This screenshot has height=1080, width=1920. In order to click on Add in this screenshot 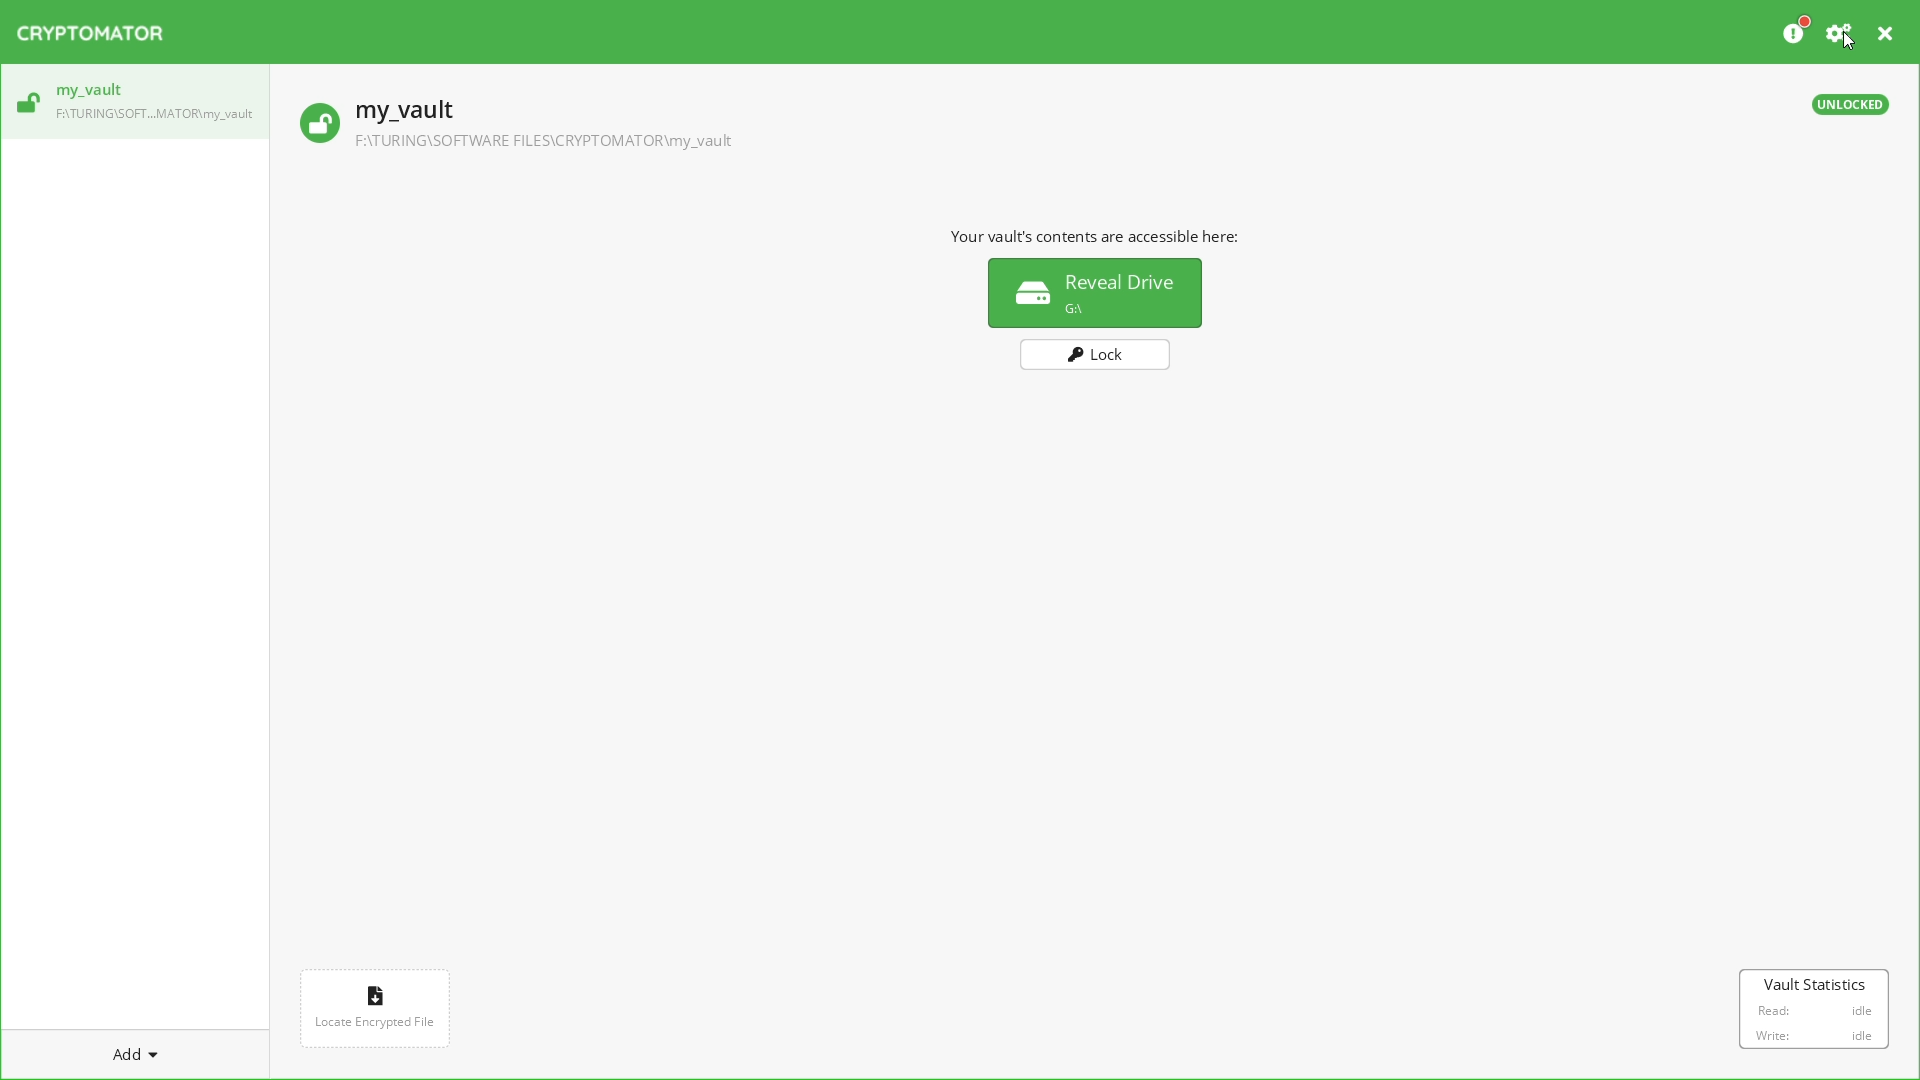, I will do `click(128, 1057)`.